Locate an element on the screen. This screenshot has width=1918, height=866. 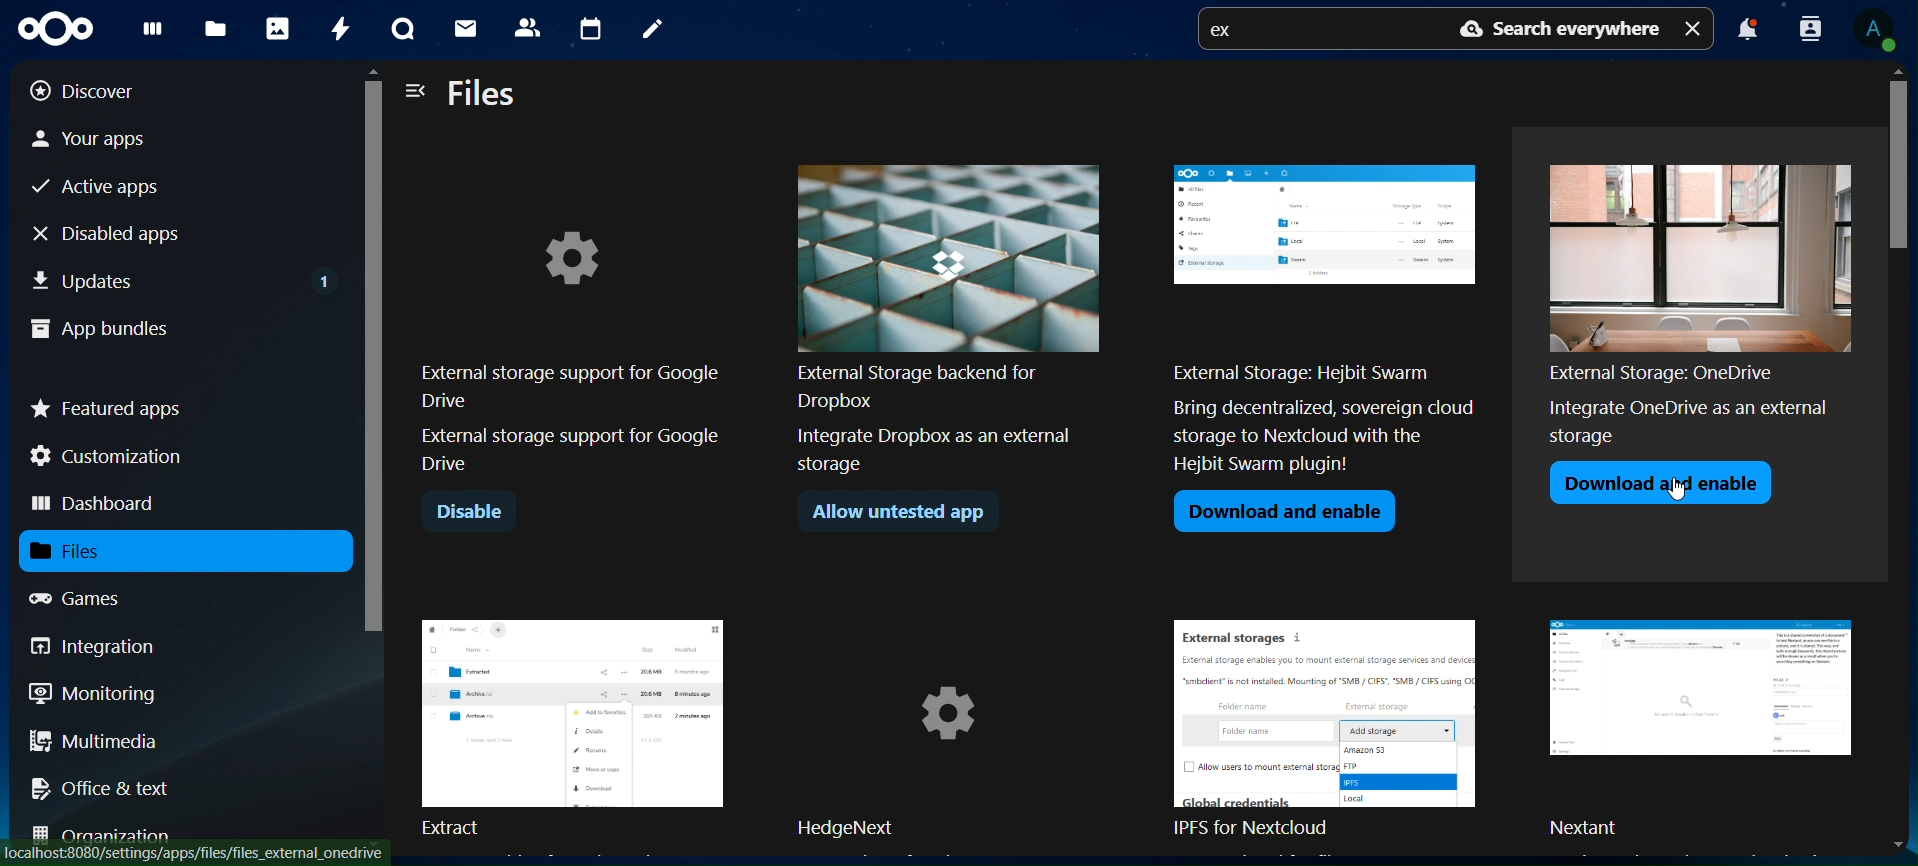
calendar is located at coordinates (590, 26).